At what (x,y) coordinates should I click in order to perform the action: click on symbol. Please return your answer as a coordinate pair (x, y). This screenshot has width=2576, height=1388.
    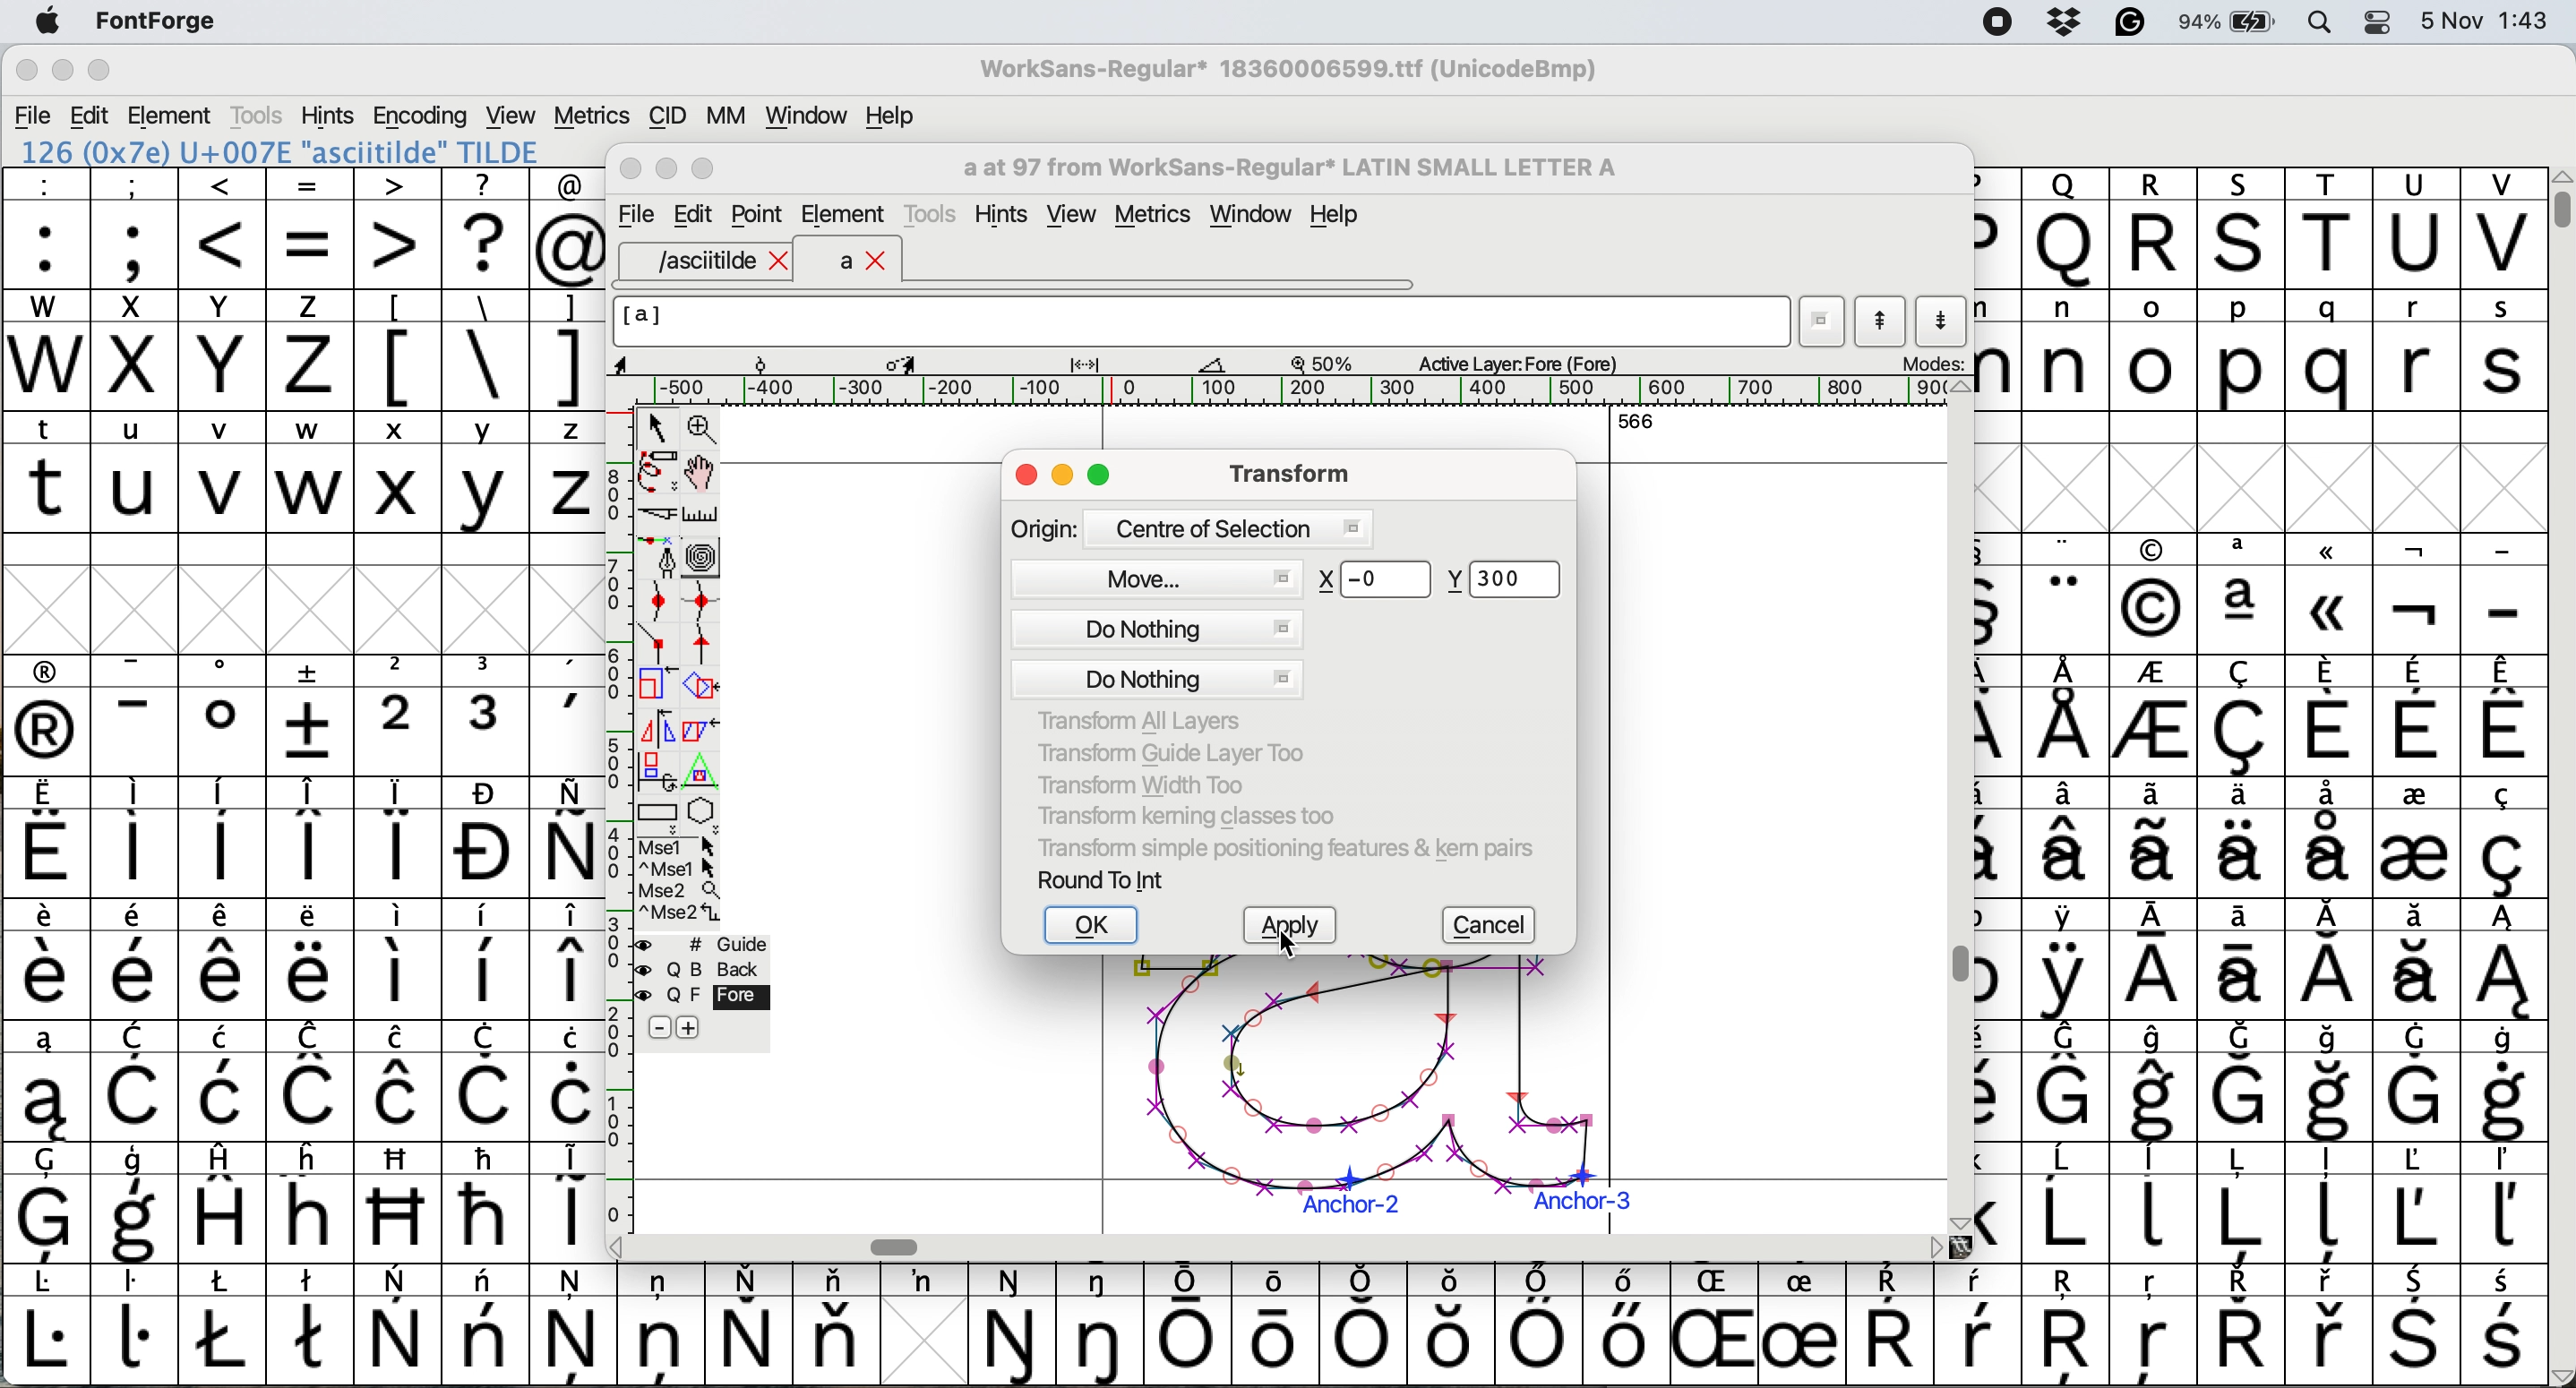
    Looking at the image, I should click on (2245, 717).